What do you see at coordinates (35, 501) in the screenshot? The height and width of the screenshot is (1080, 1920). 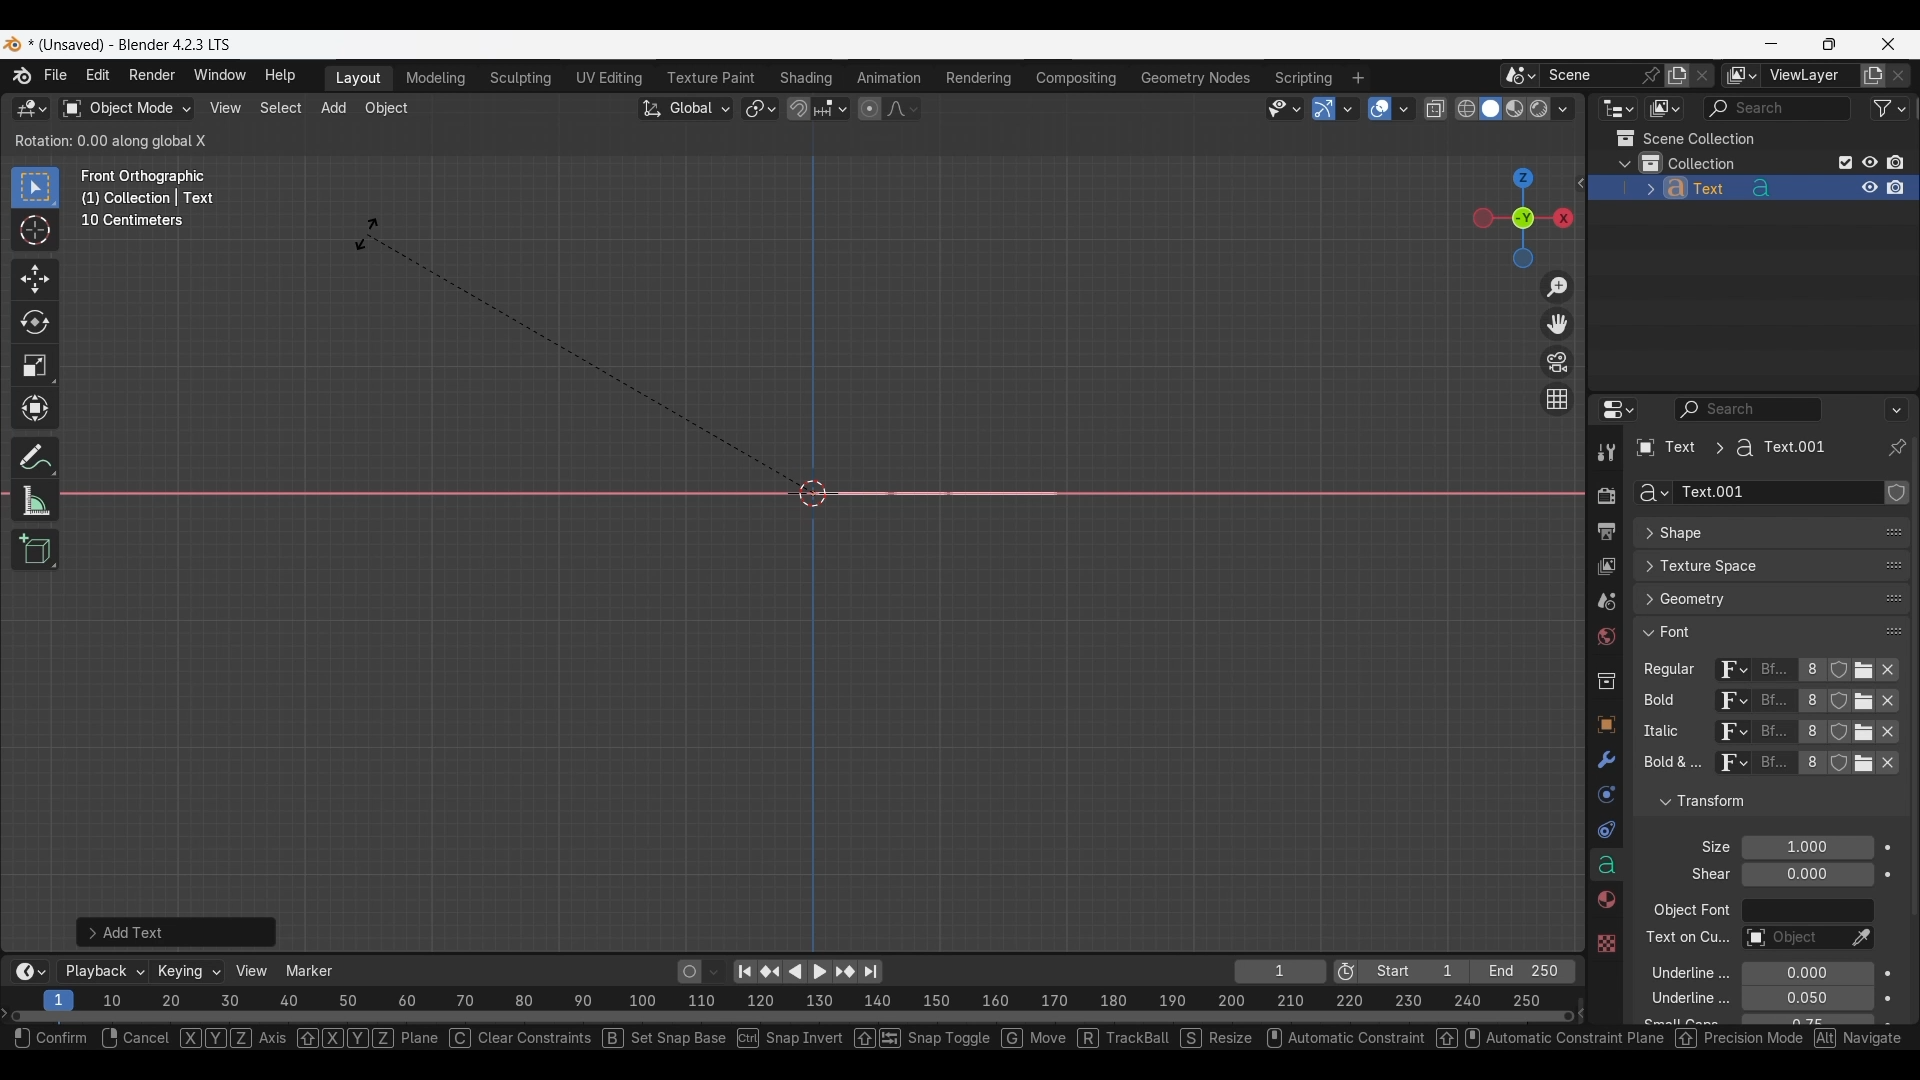 I see `Measure` at bounding box center [35, 501].